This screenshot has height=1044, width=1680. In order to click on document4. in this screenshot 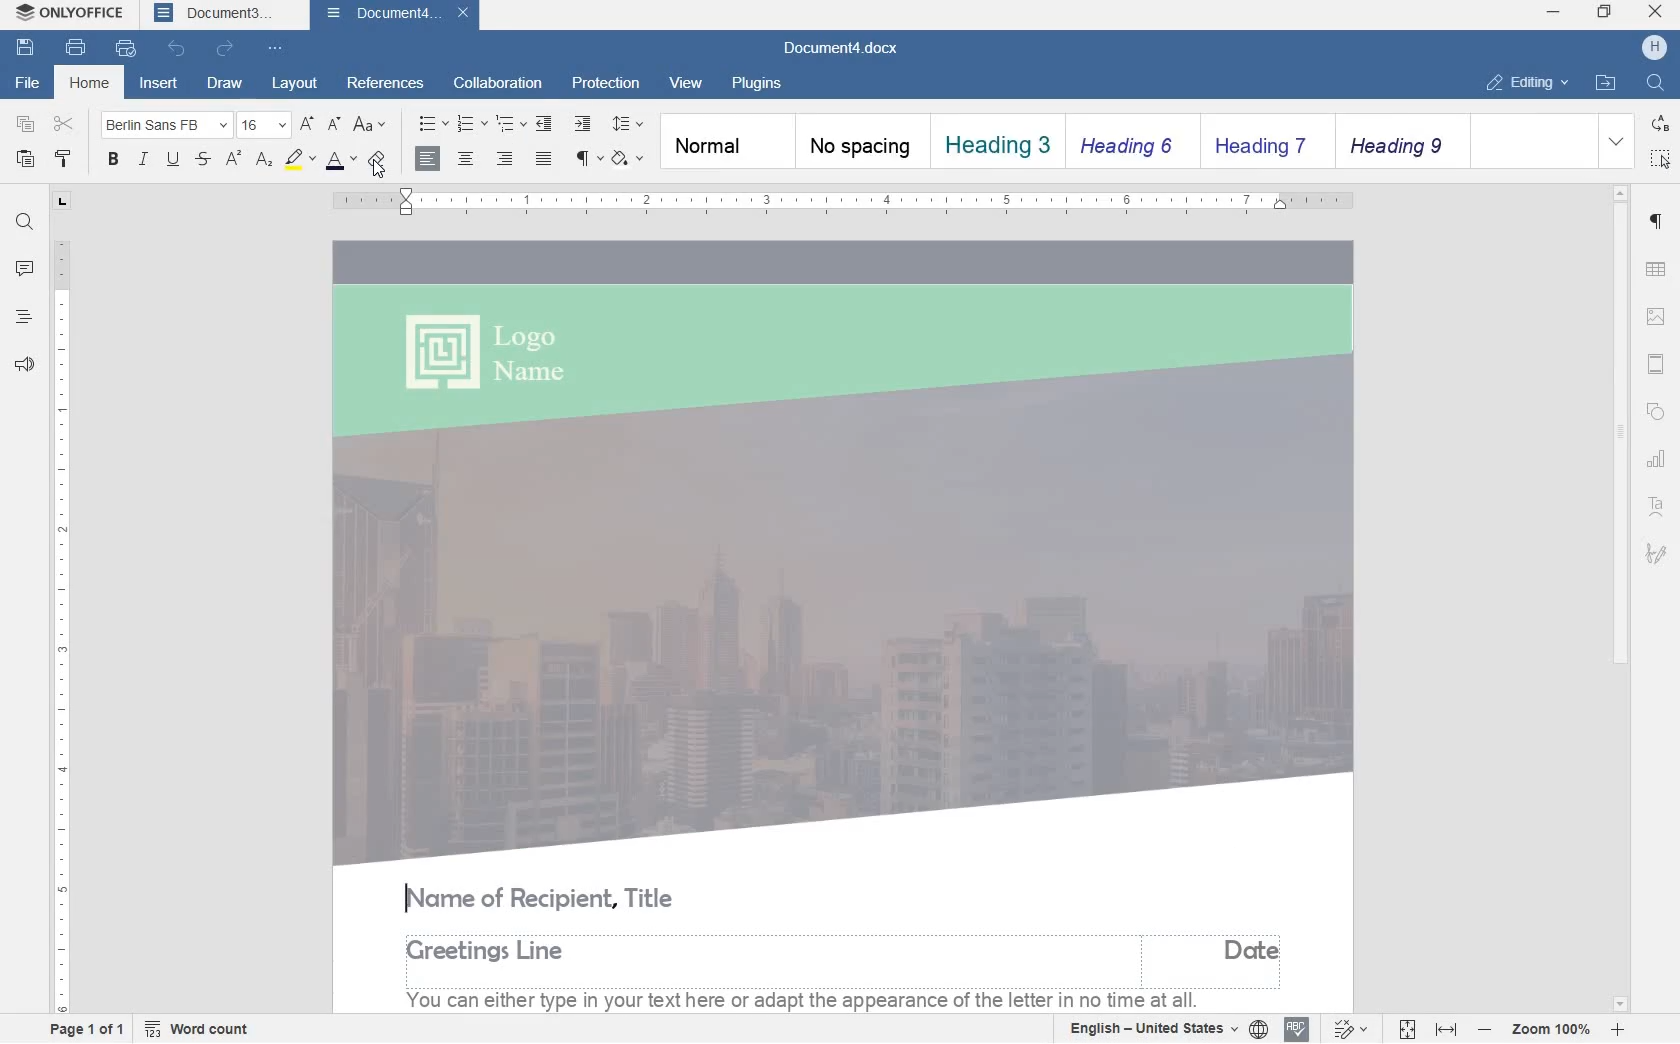, I will do `click(386, 14)`.